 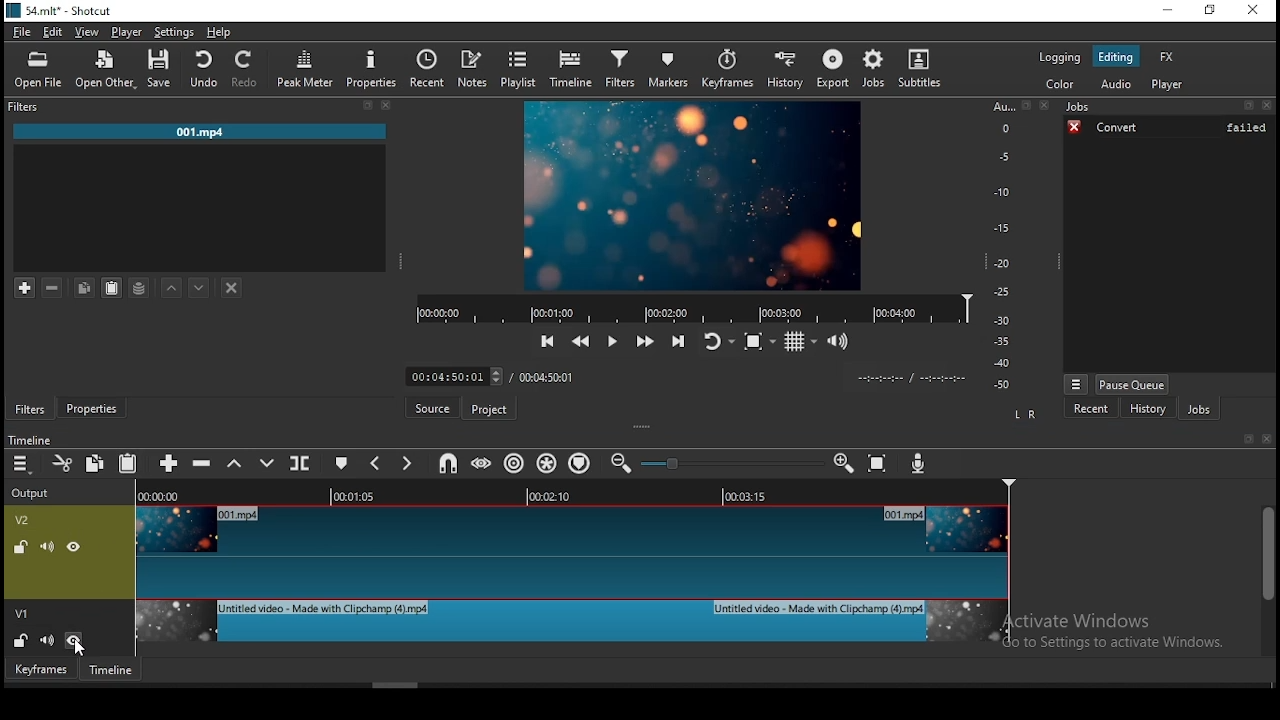 What do you see at coordinates (725, 69) in the screenshot?
I see `keyframes` at bounding box center [725, 69].